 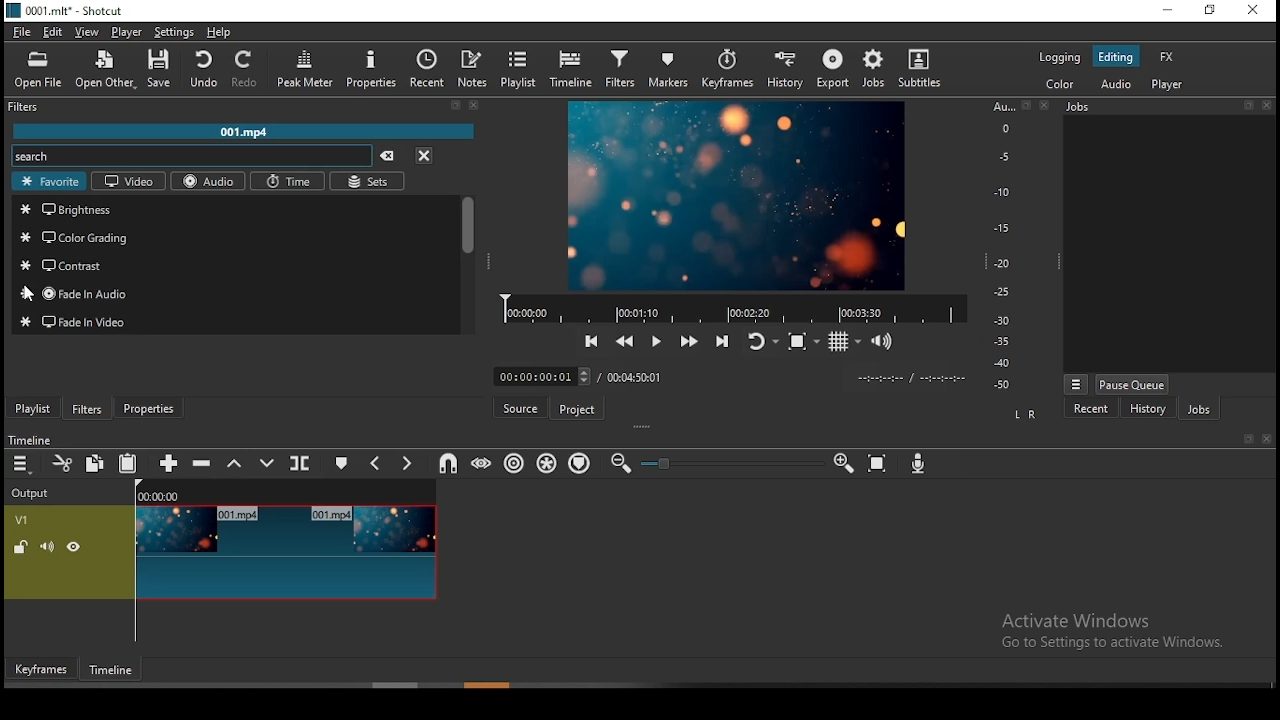 I want to click on record audio, so click(x=918, y=463).